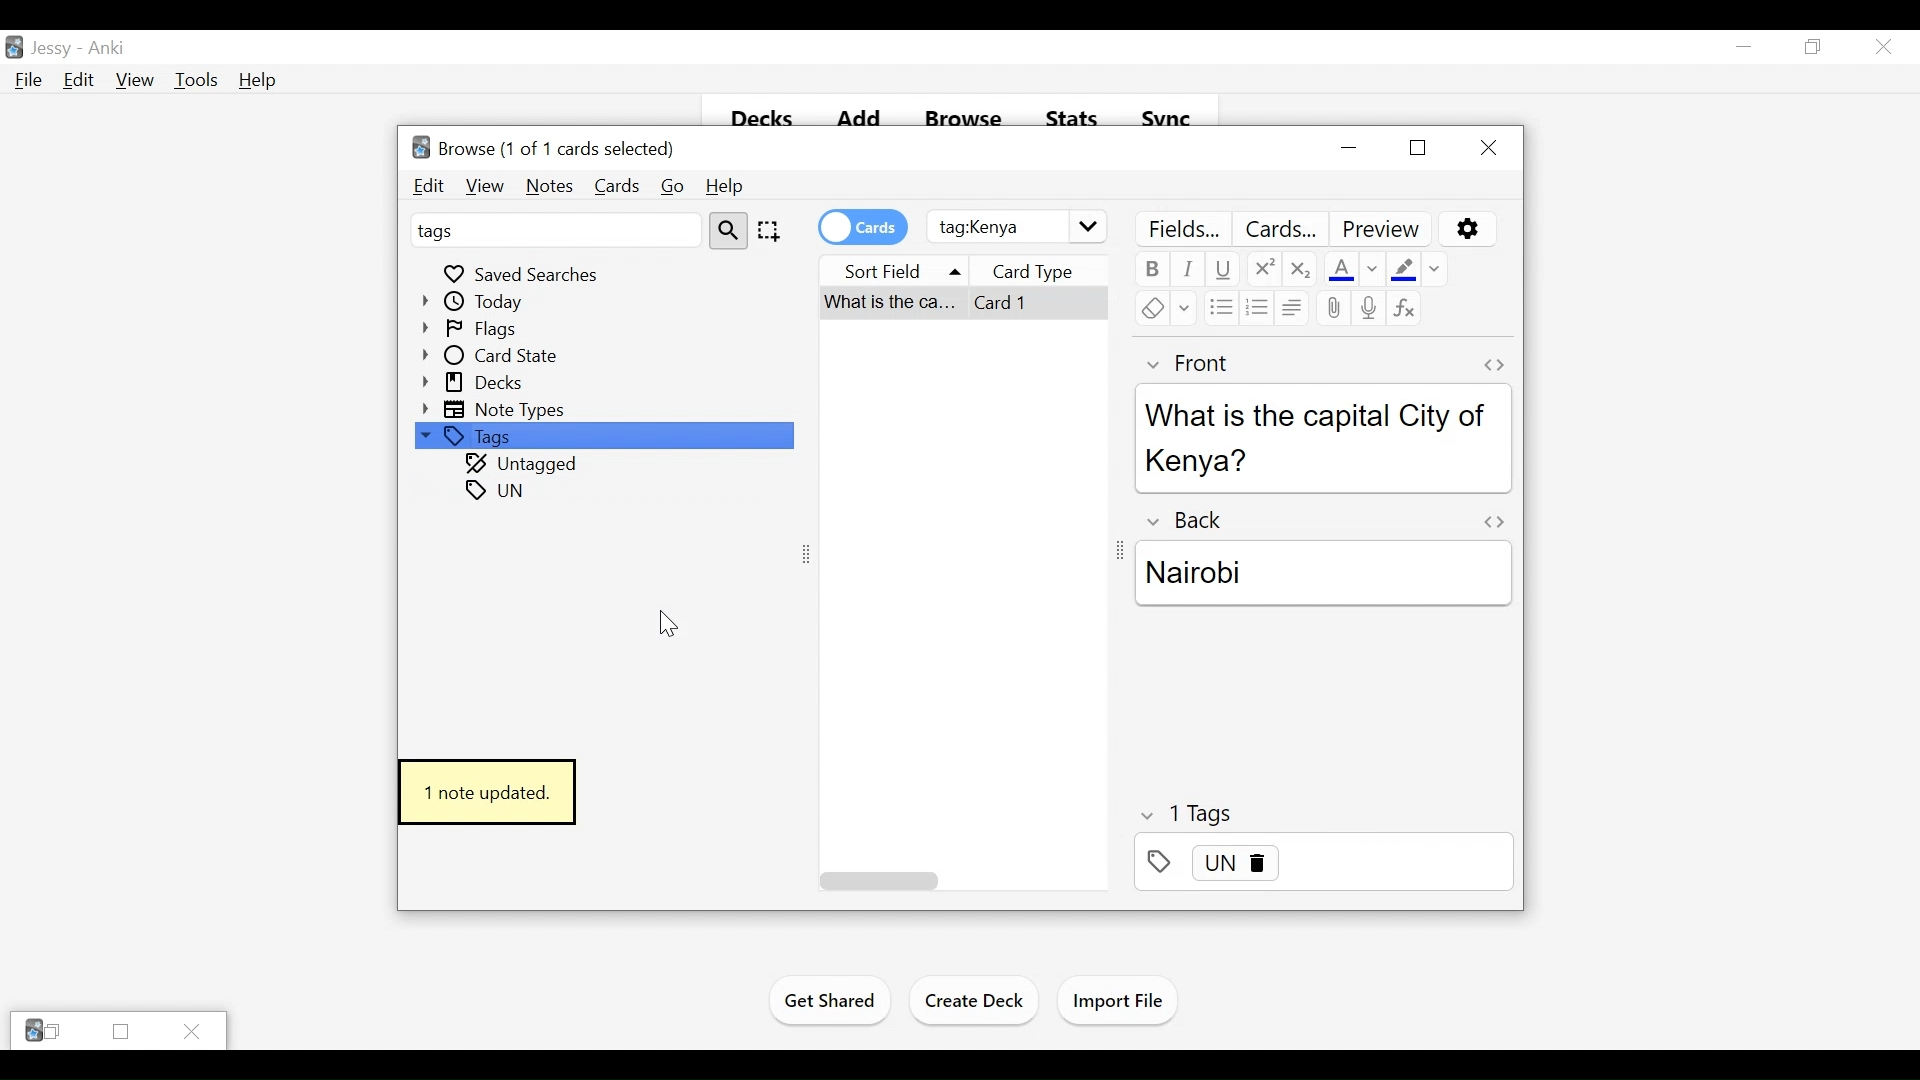 The image size is (1920, 1080). Describe the element at coordinates (1151, 270) in the screenshot. I see `Bold ` at that location.